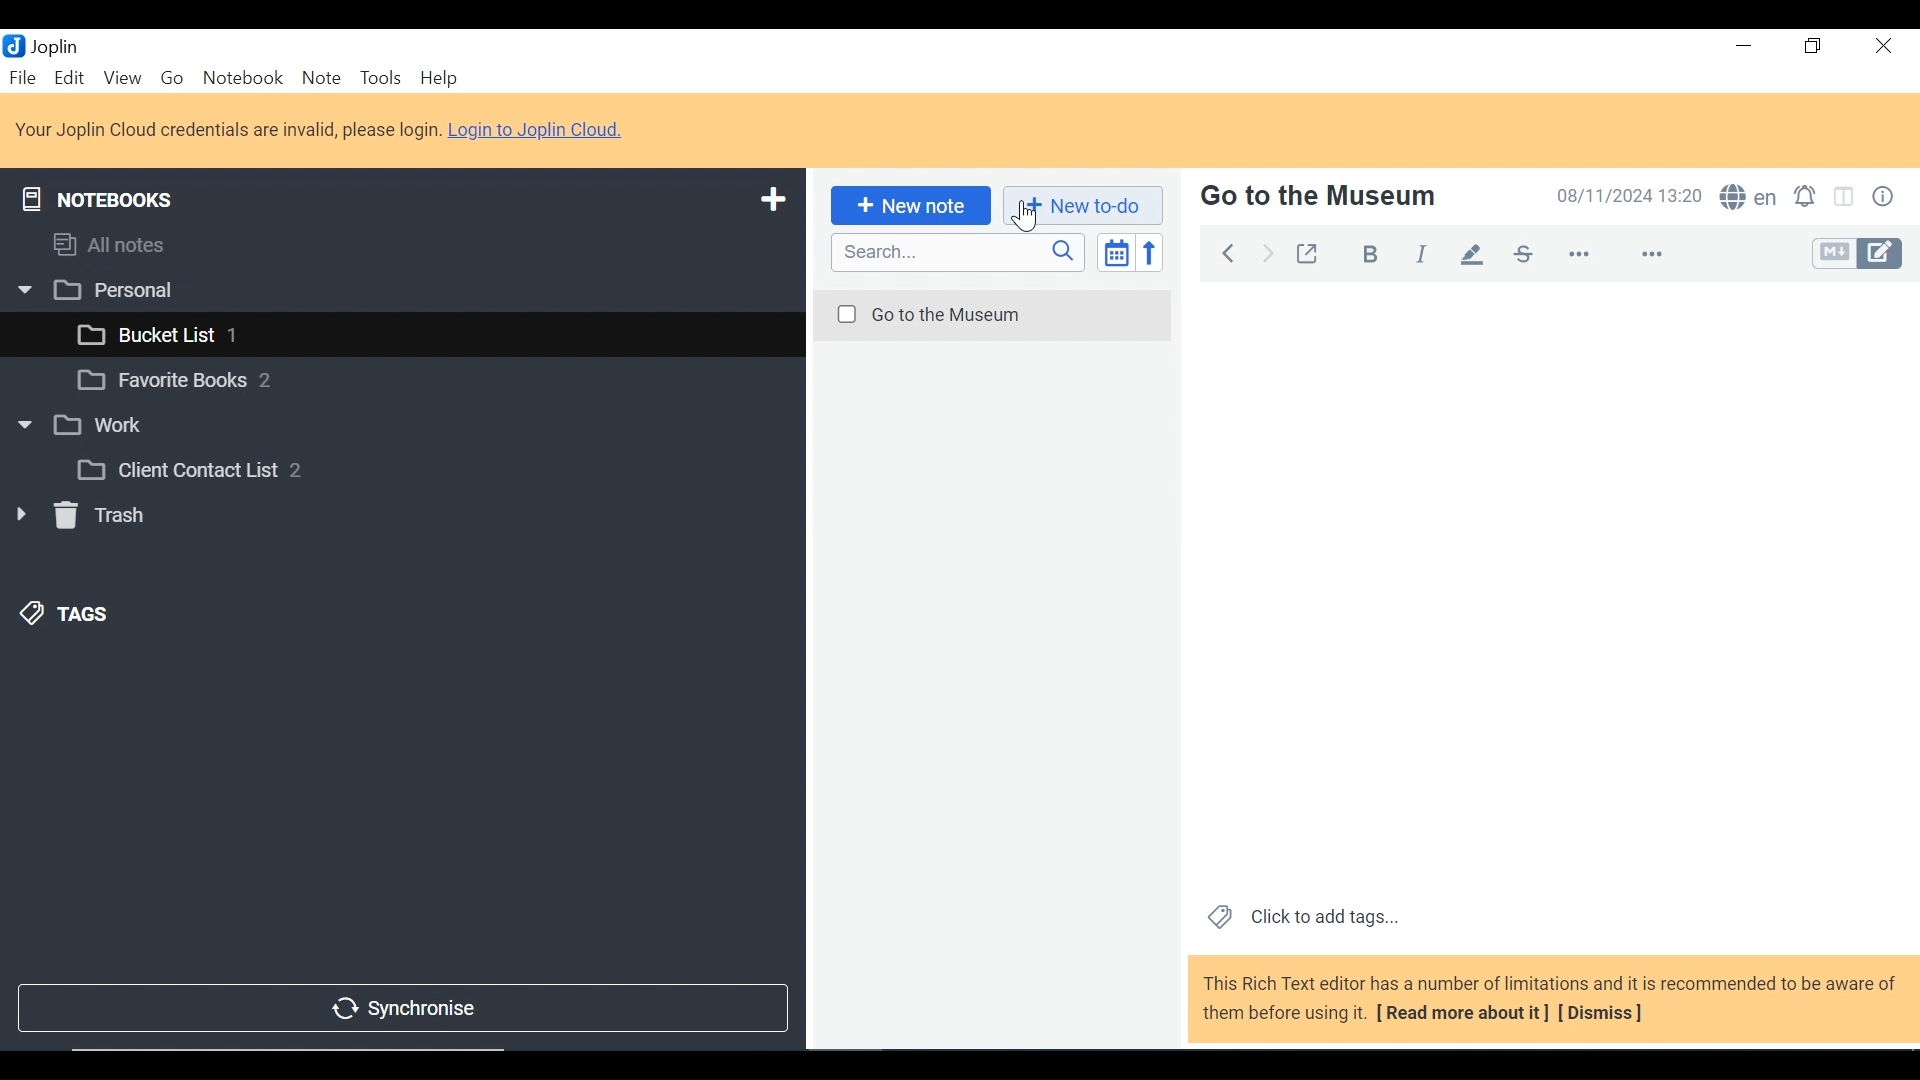 The width and height of the screenshot is (1920, 1080). What do you see at coordinates (1373, 255) in the screenshot?
I see `Bold` at bounding box center [1373, 255].